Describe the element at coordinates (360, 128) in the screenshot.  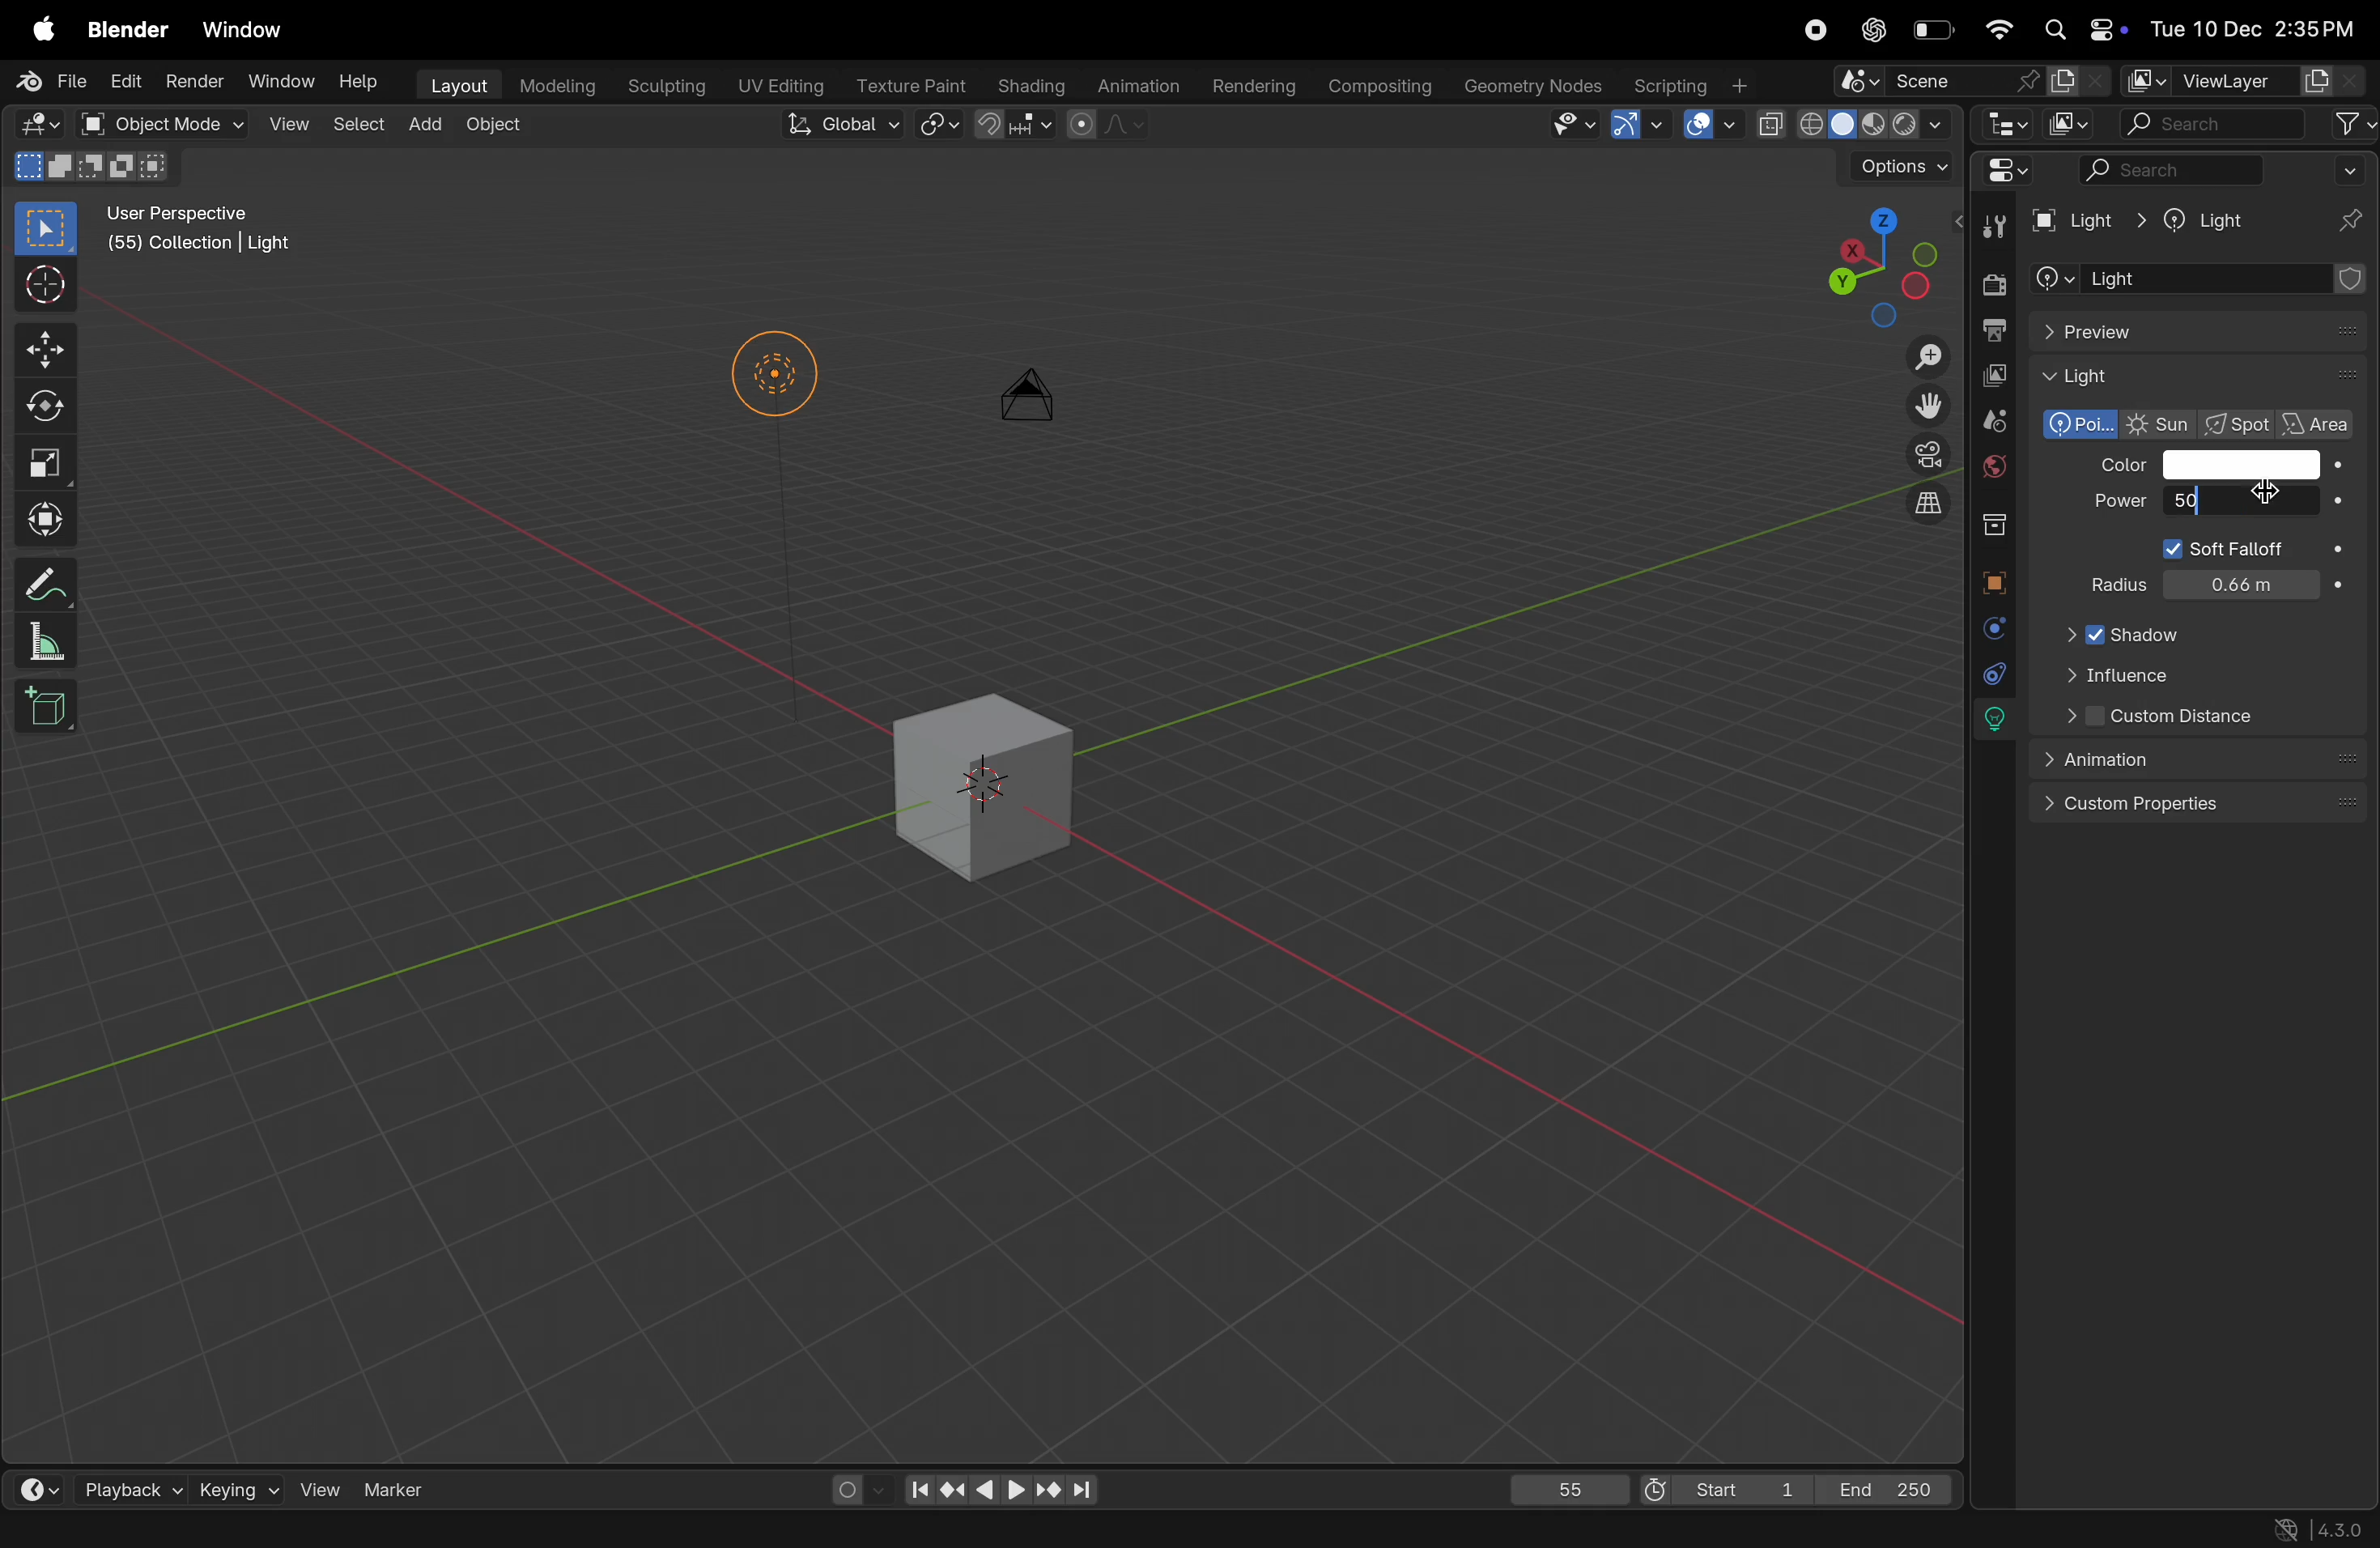
I see `select` at that location.